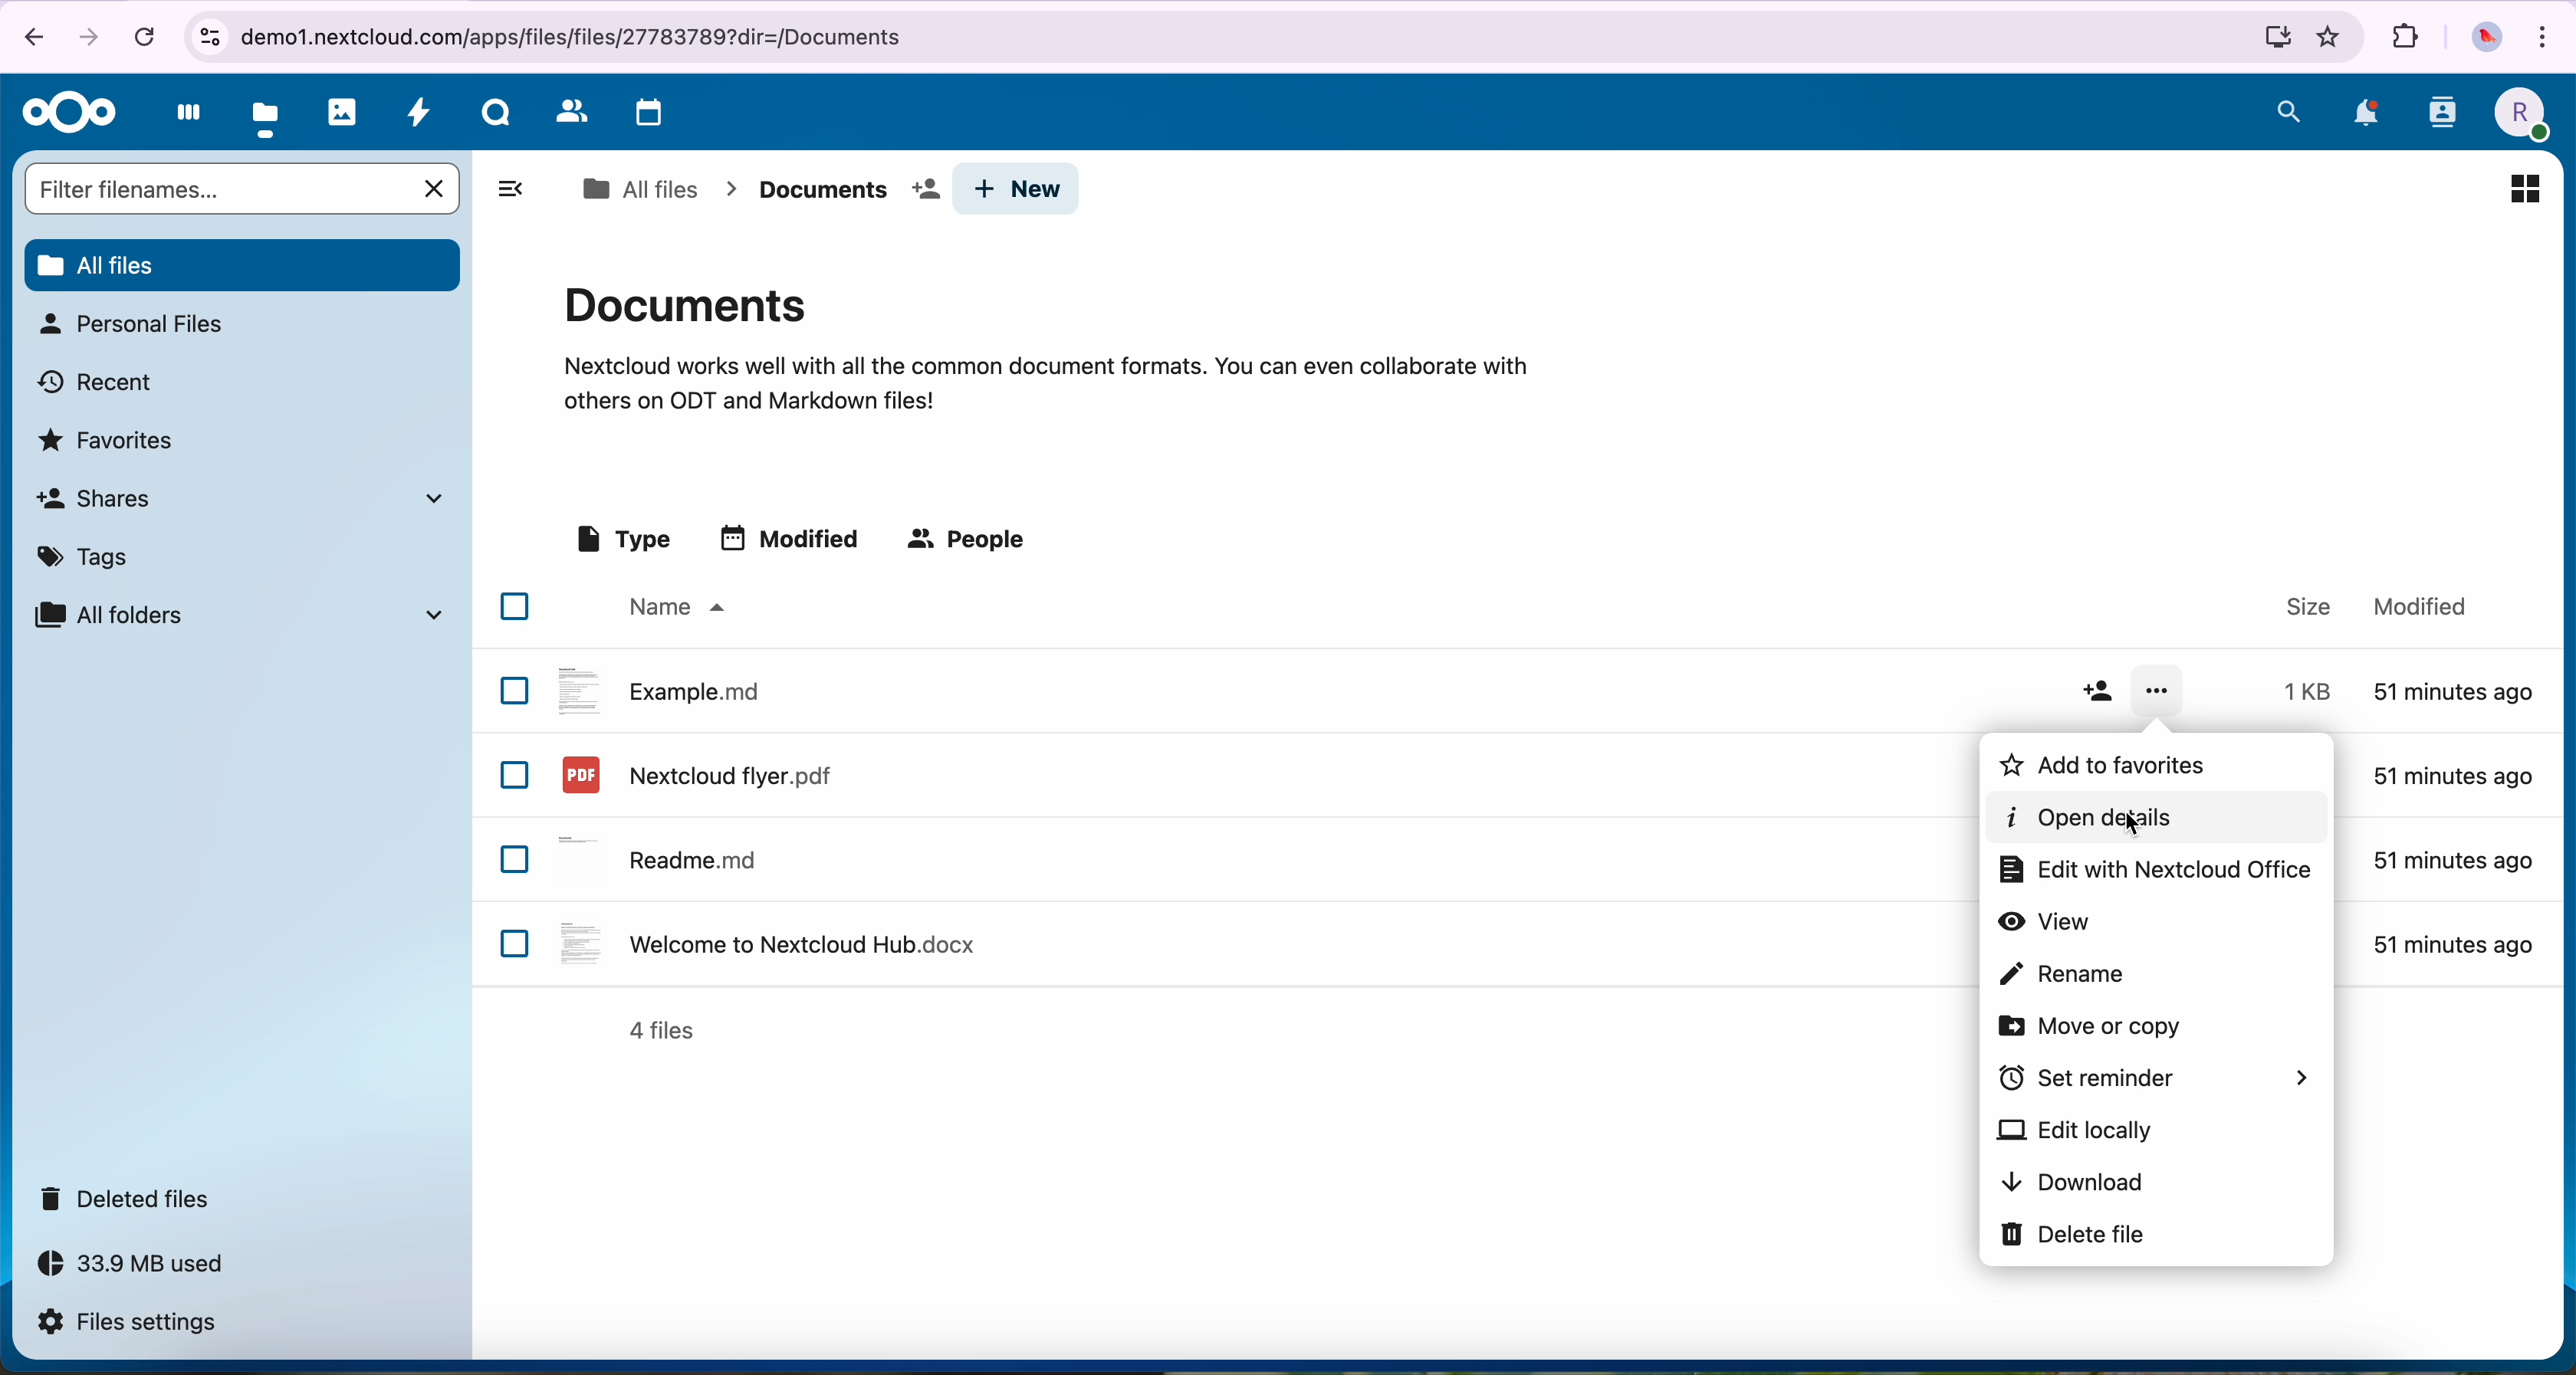 The height and width of the screenshot is (1375, 2576). What do you see at coordinates (237, 614) in the screenshot?
I see `all folders tab` at bounding box center [237, 614].